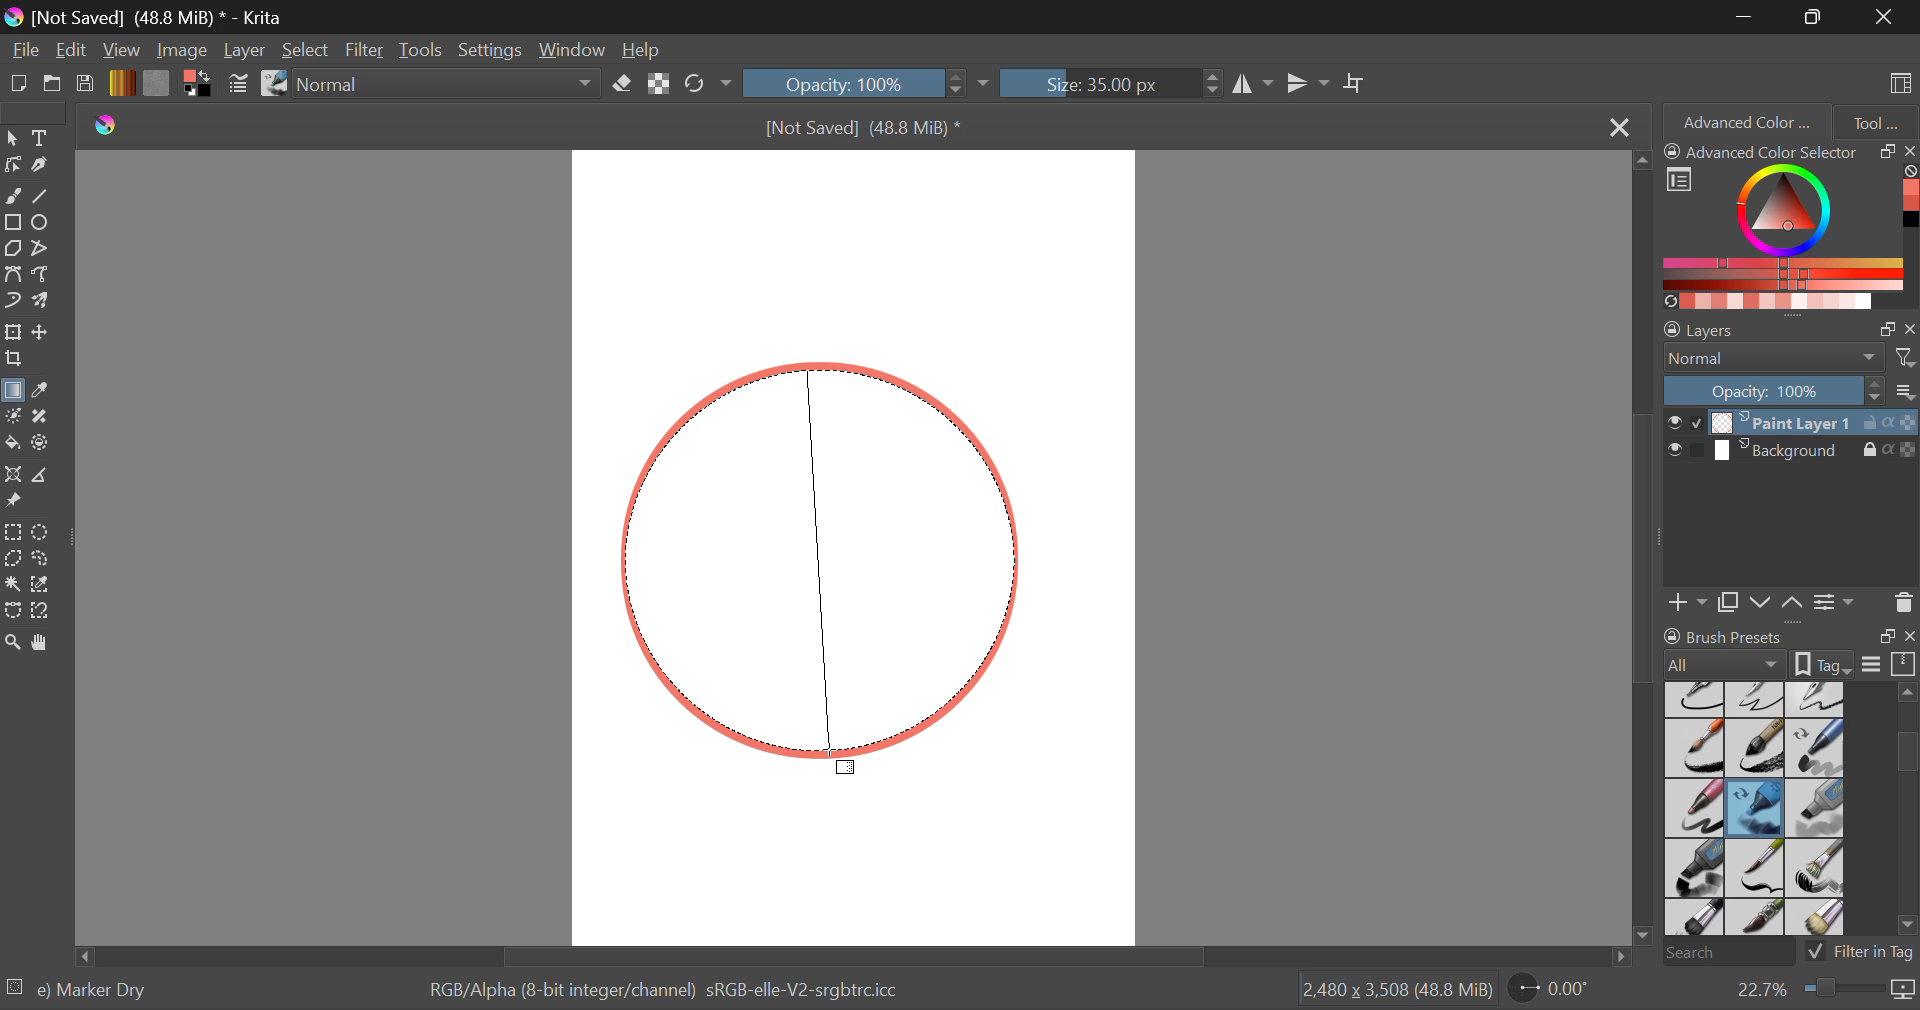  What do you see at coordinates (1790, 454) in the screenshot?
I see `Background Layer` at bounding box center [1790, 454].